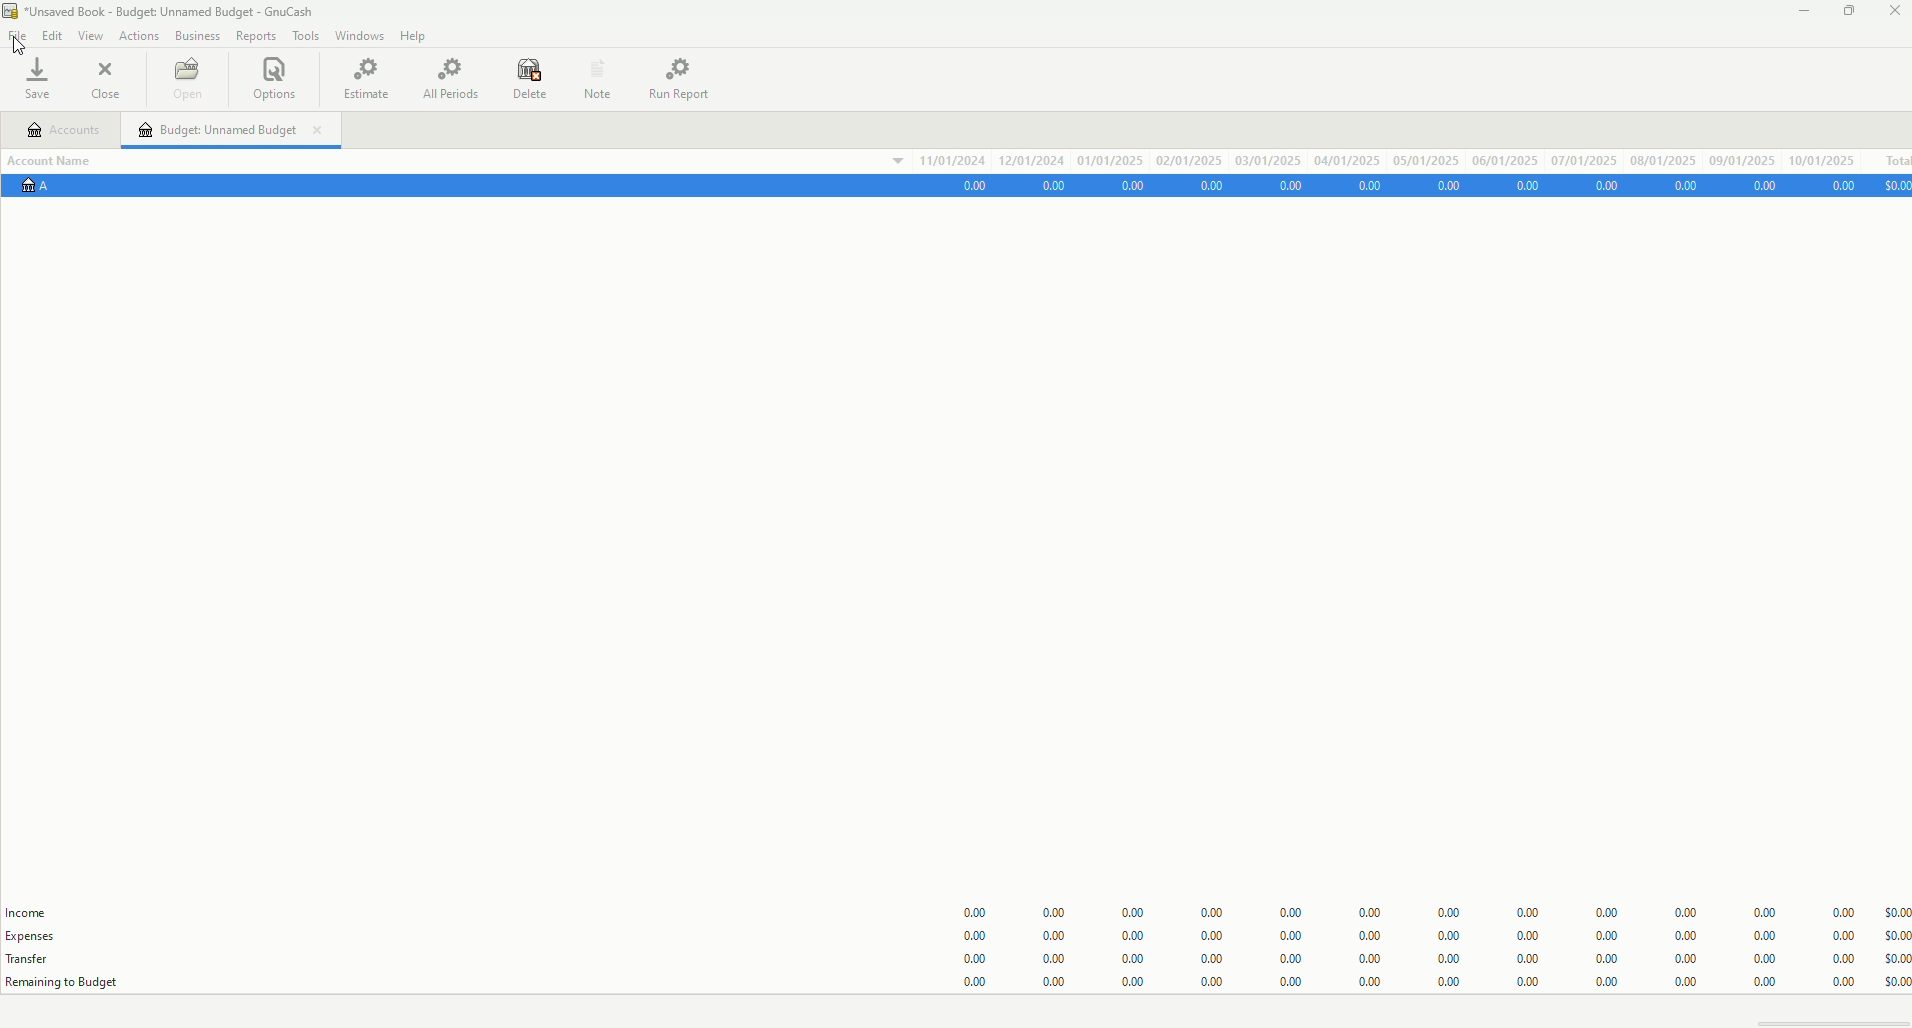  Describe the element at coordinates (171, 12) in the screenshot. I see `Unsaved book` at that location.